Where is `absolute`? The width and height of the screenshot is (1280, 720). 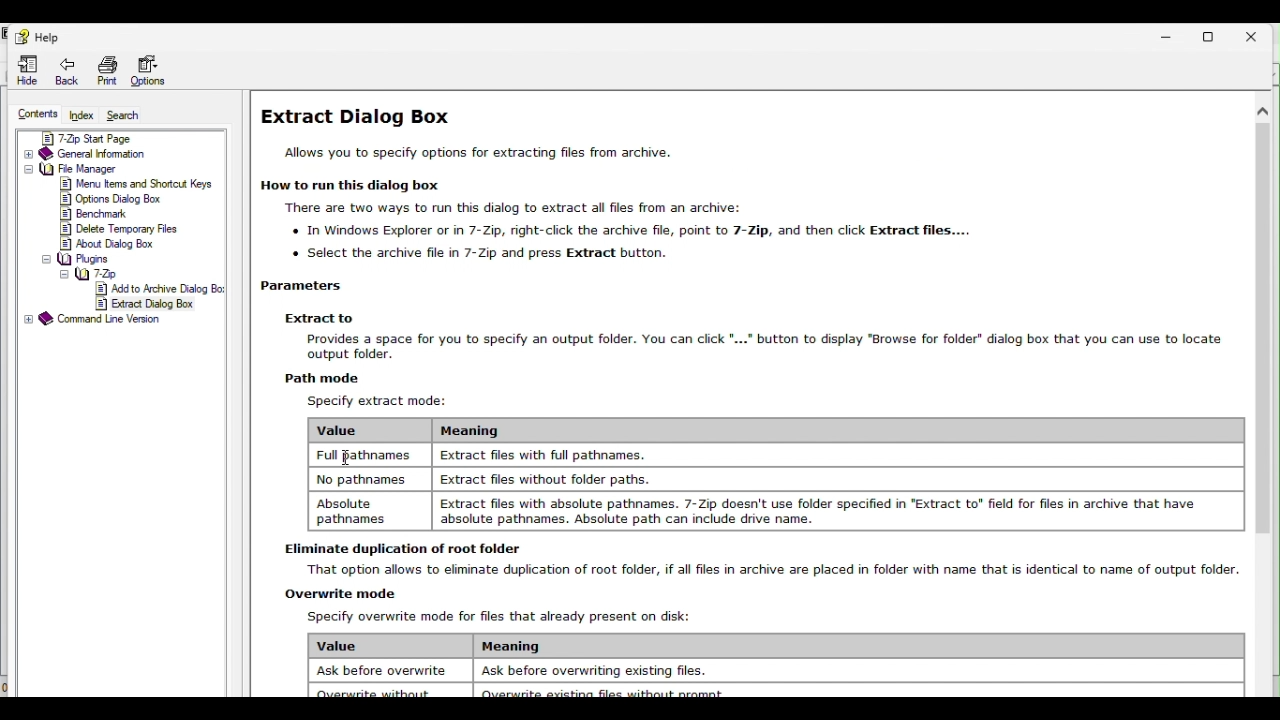 absolute is located at coordinates (362, 511).